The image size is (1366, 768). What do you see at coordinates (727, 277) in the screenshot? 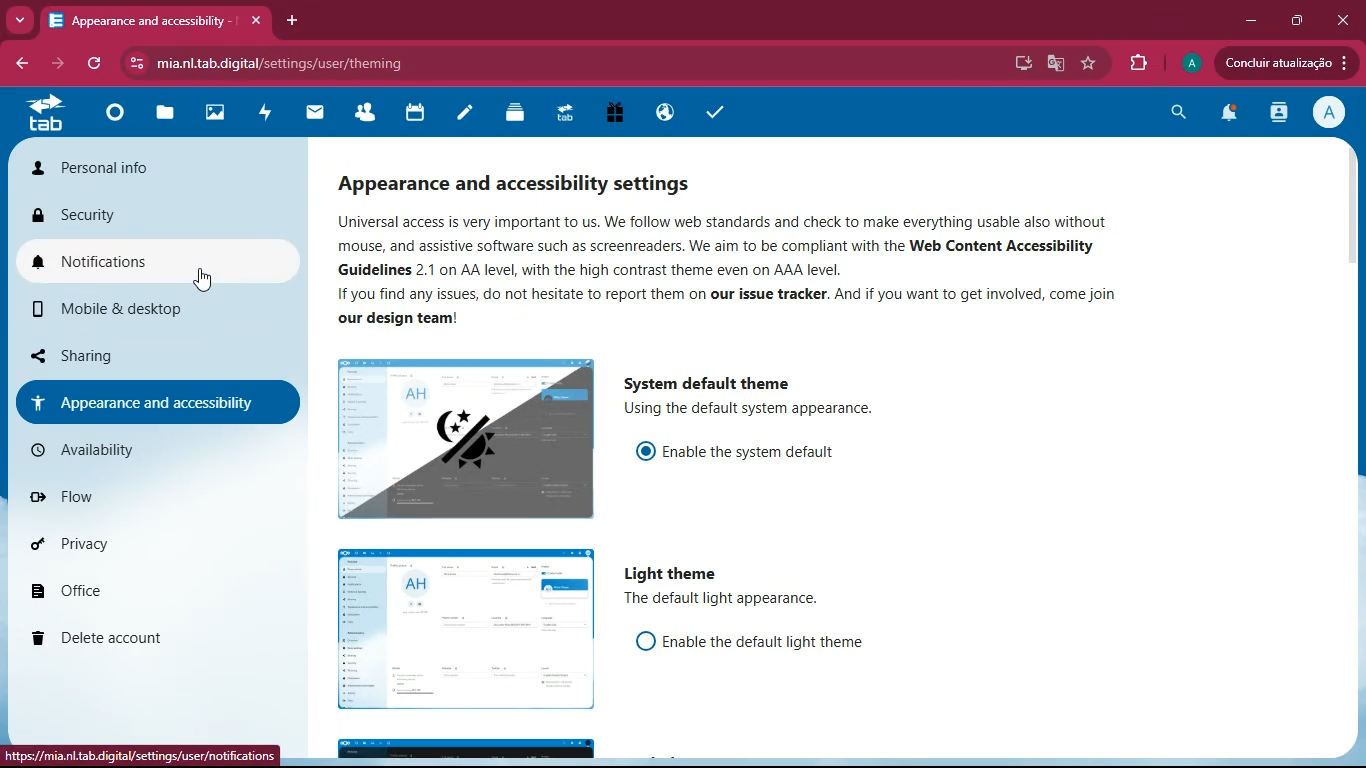
I see `Universal access is very important to us. We follow web standards and check to make everything usable also without
mouse, and assistive software such as screenreaders. We aim to be compliant with the Web Content Accessibility
Guidelines 2.1 on AA level, with the high contrast theme even on AAA level.

If you find any issues, do not hesitate to report them on our issue tracker. And if you want to get involved, come join
our design team!` at bounding box center [727, 277].